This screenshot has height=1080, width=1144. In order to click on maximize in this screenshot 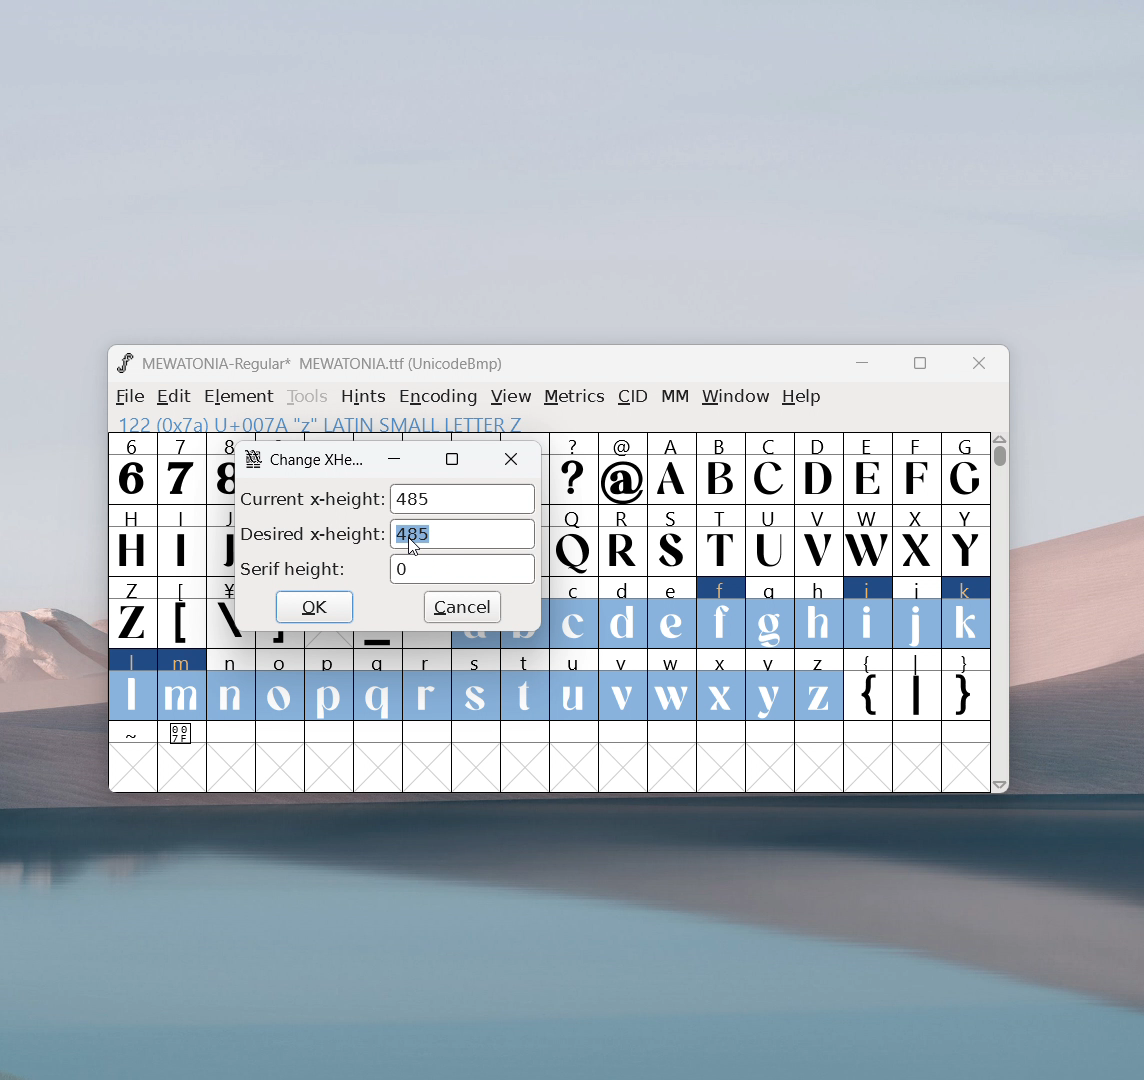, I will do `click(919, 366)`.